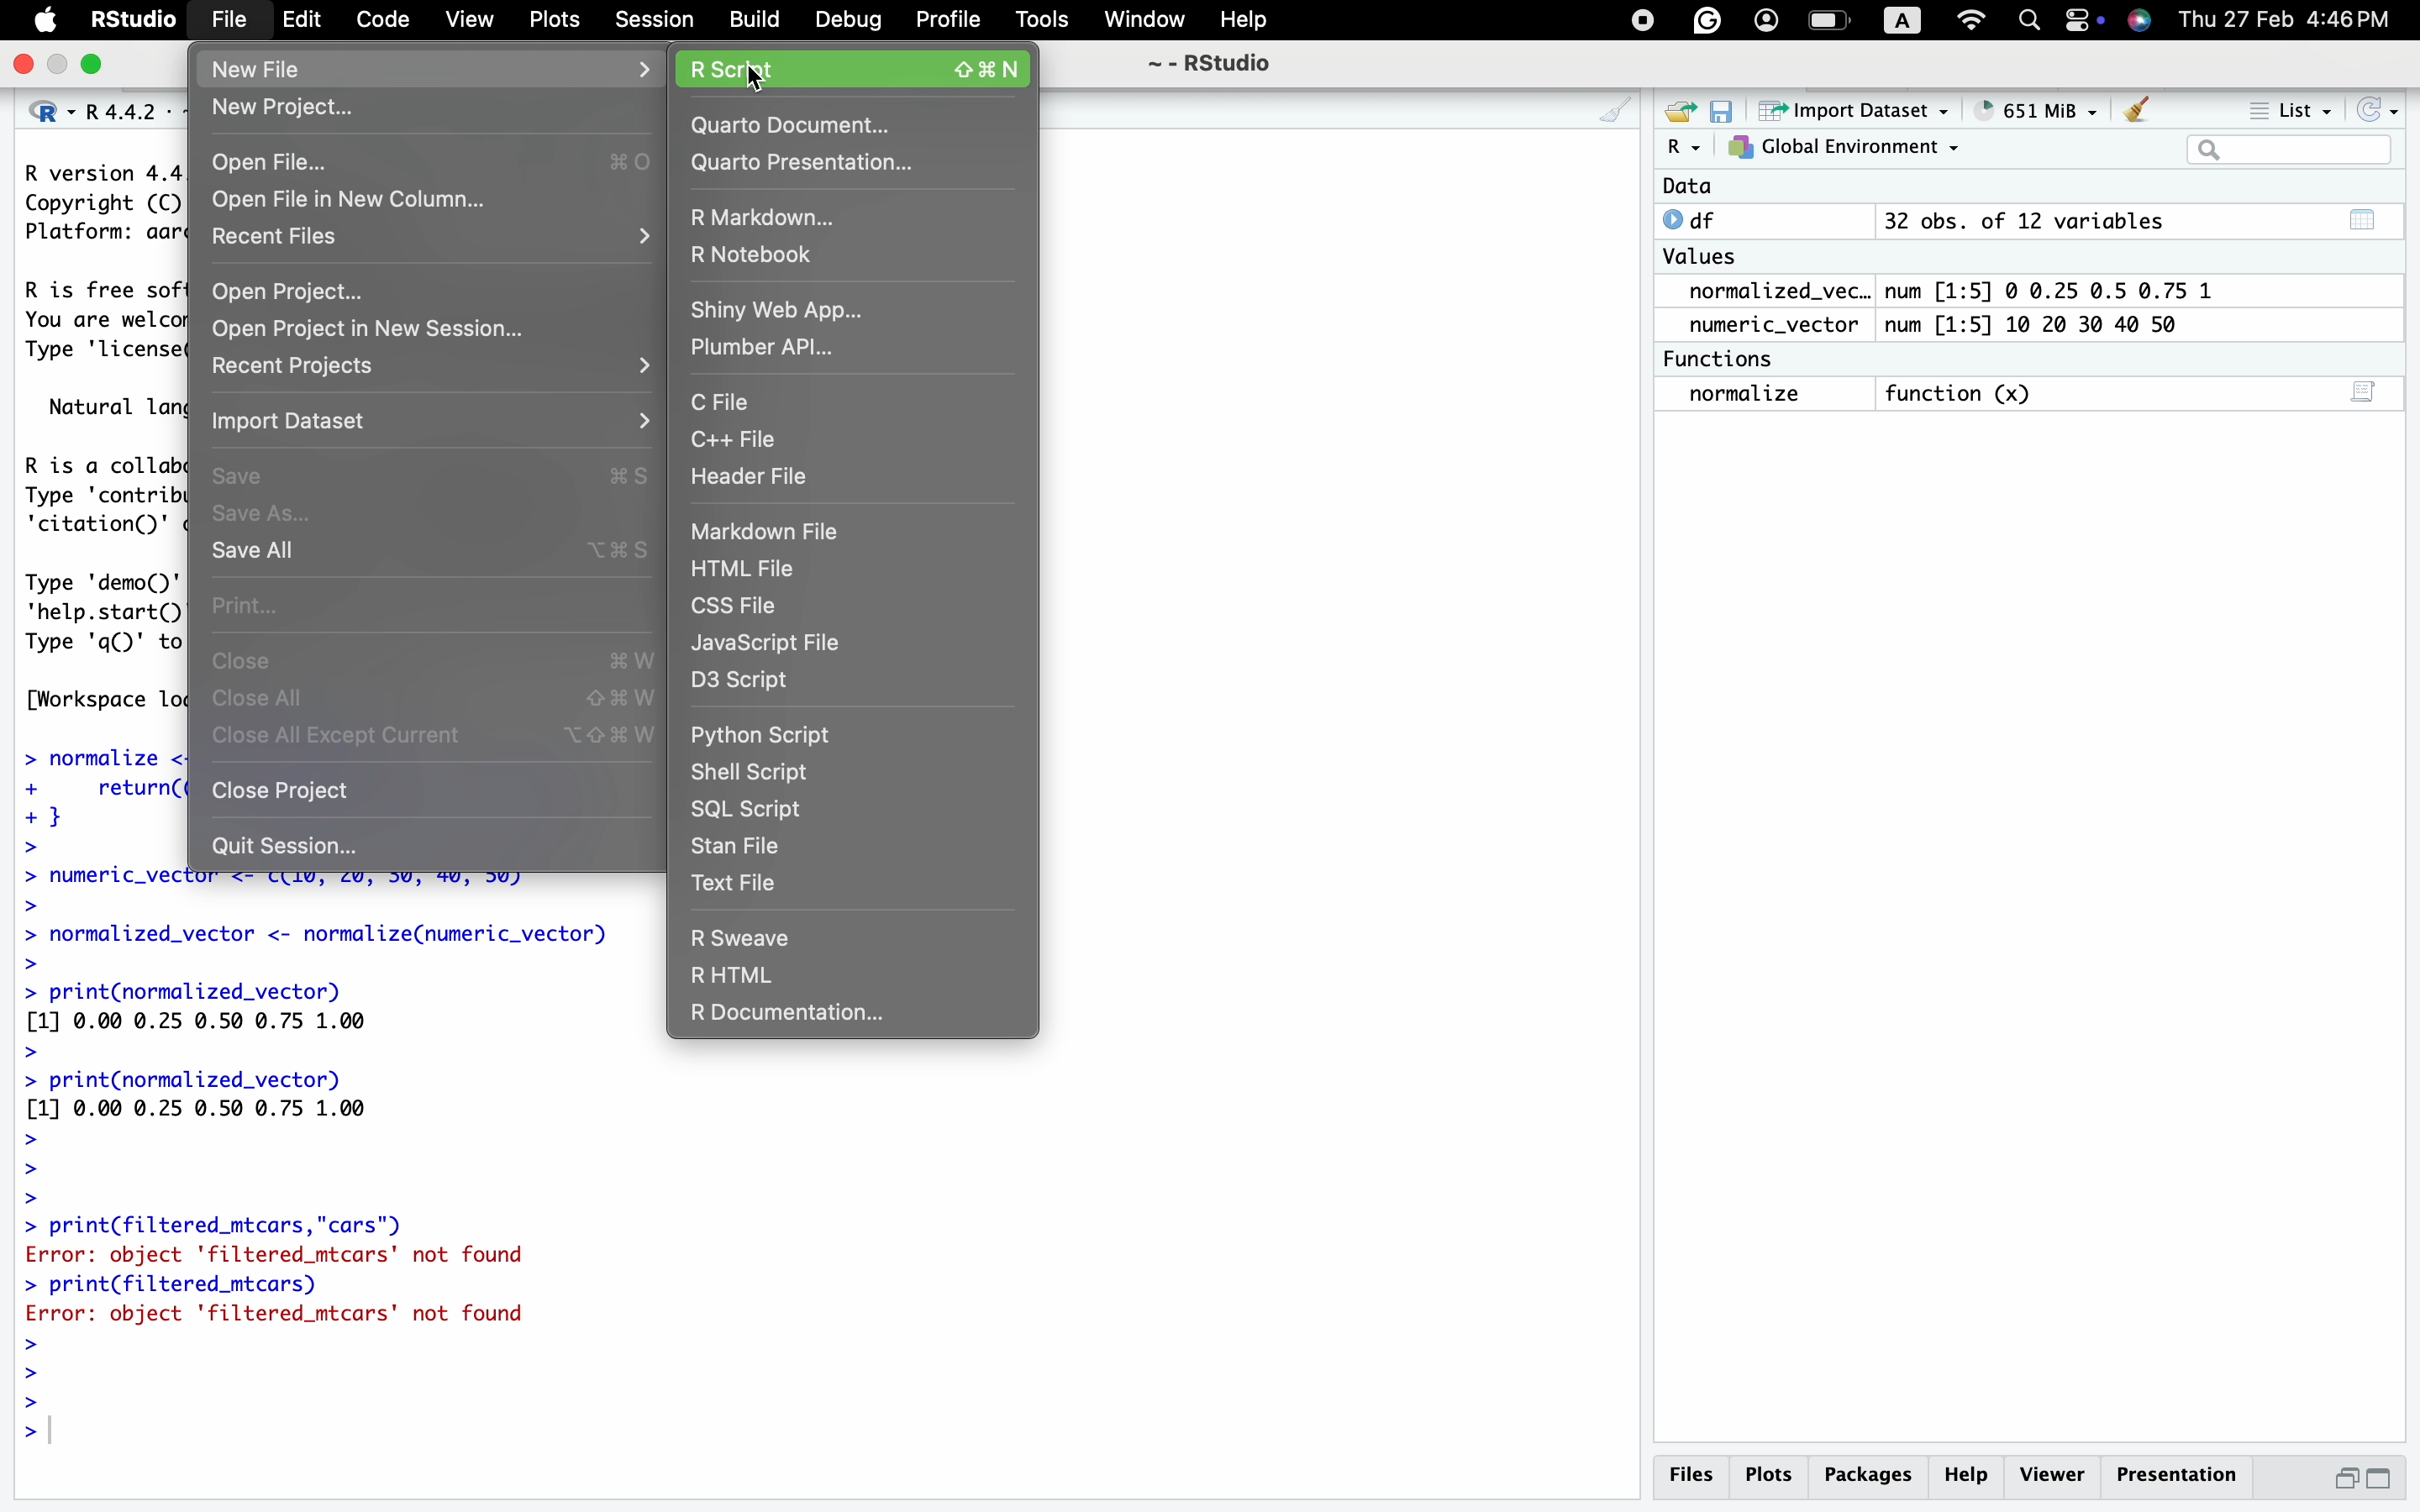 This screenshot has width=2420, height=1512. What do you see at coordinates (458, 20) in the screenshot?
I see `View` at bounding box center [458, 20].